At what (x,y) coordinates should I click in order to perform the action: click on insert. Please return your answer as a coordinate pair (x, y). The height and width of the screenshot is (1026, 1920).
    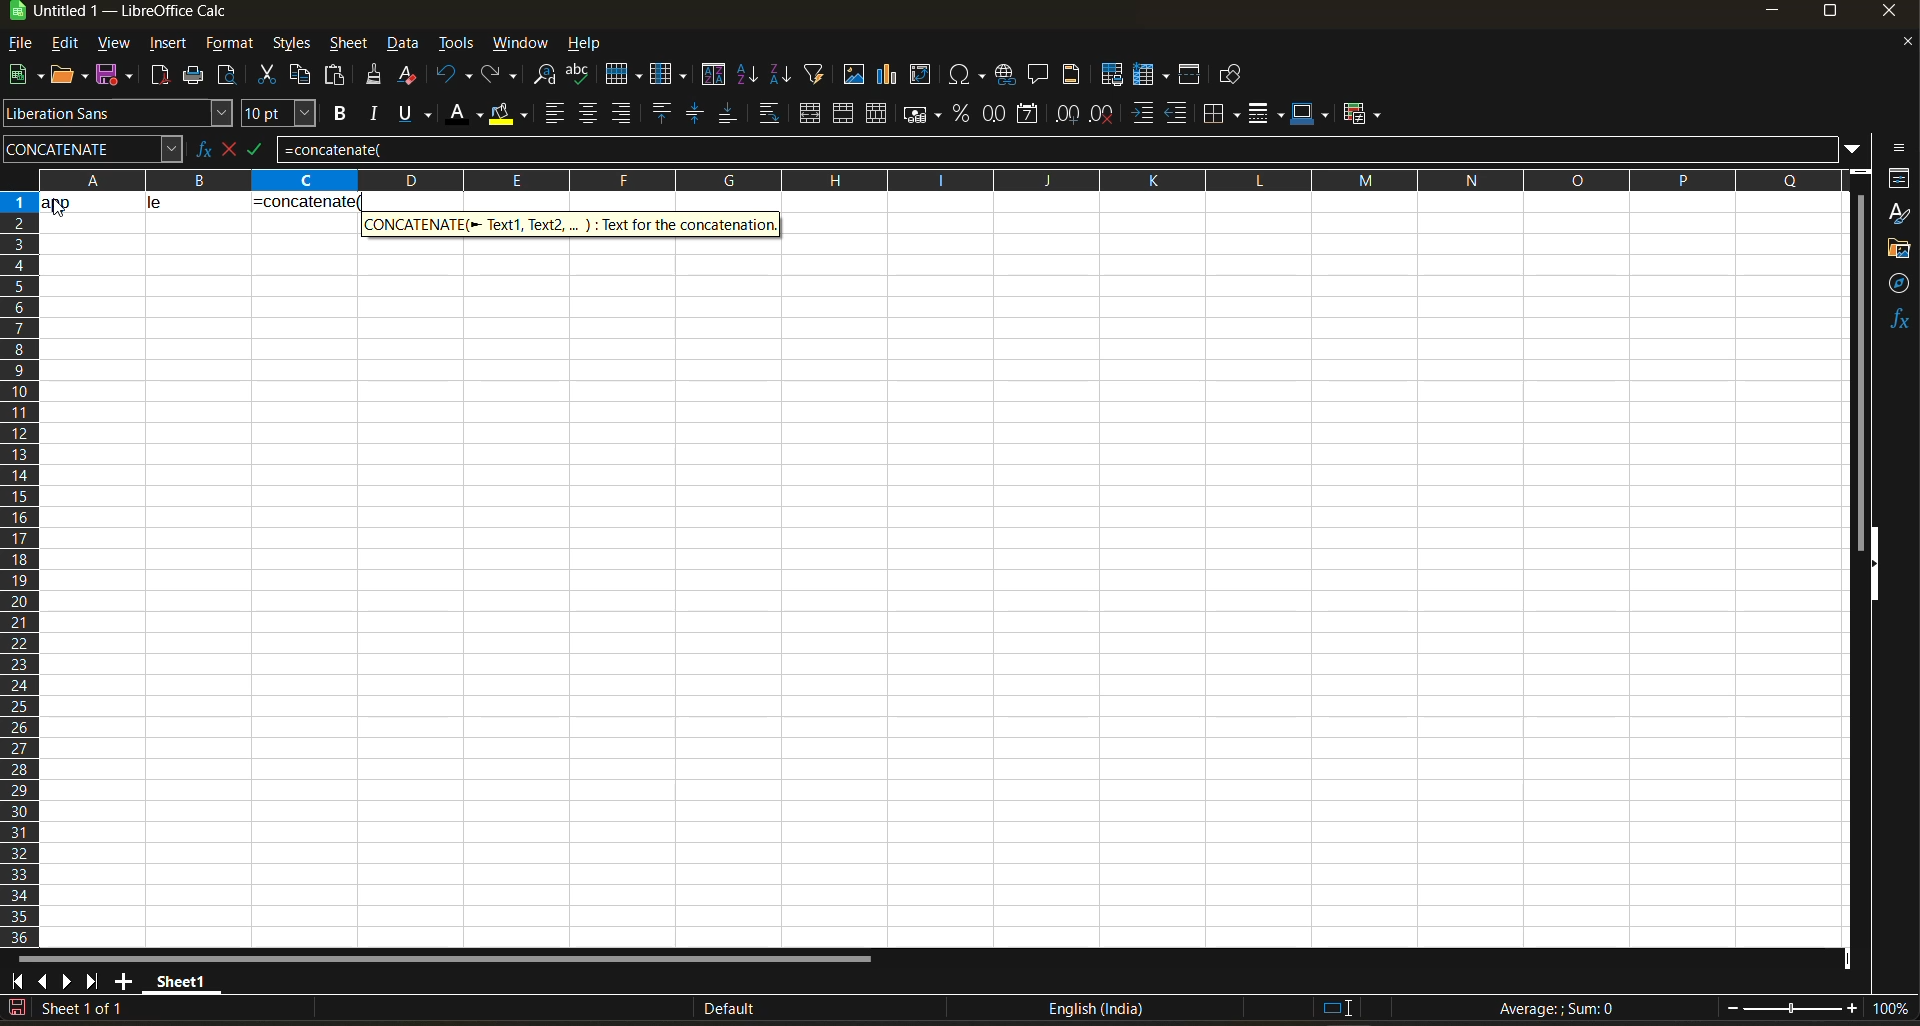
    Looking at the image, I should click on (167, 44).